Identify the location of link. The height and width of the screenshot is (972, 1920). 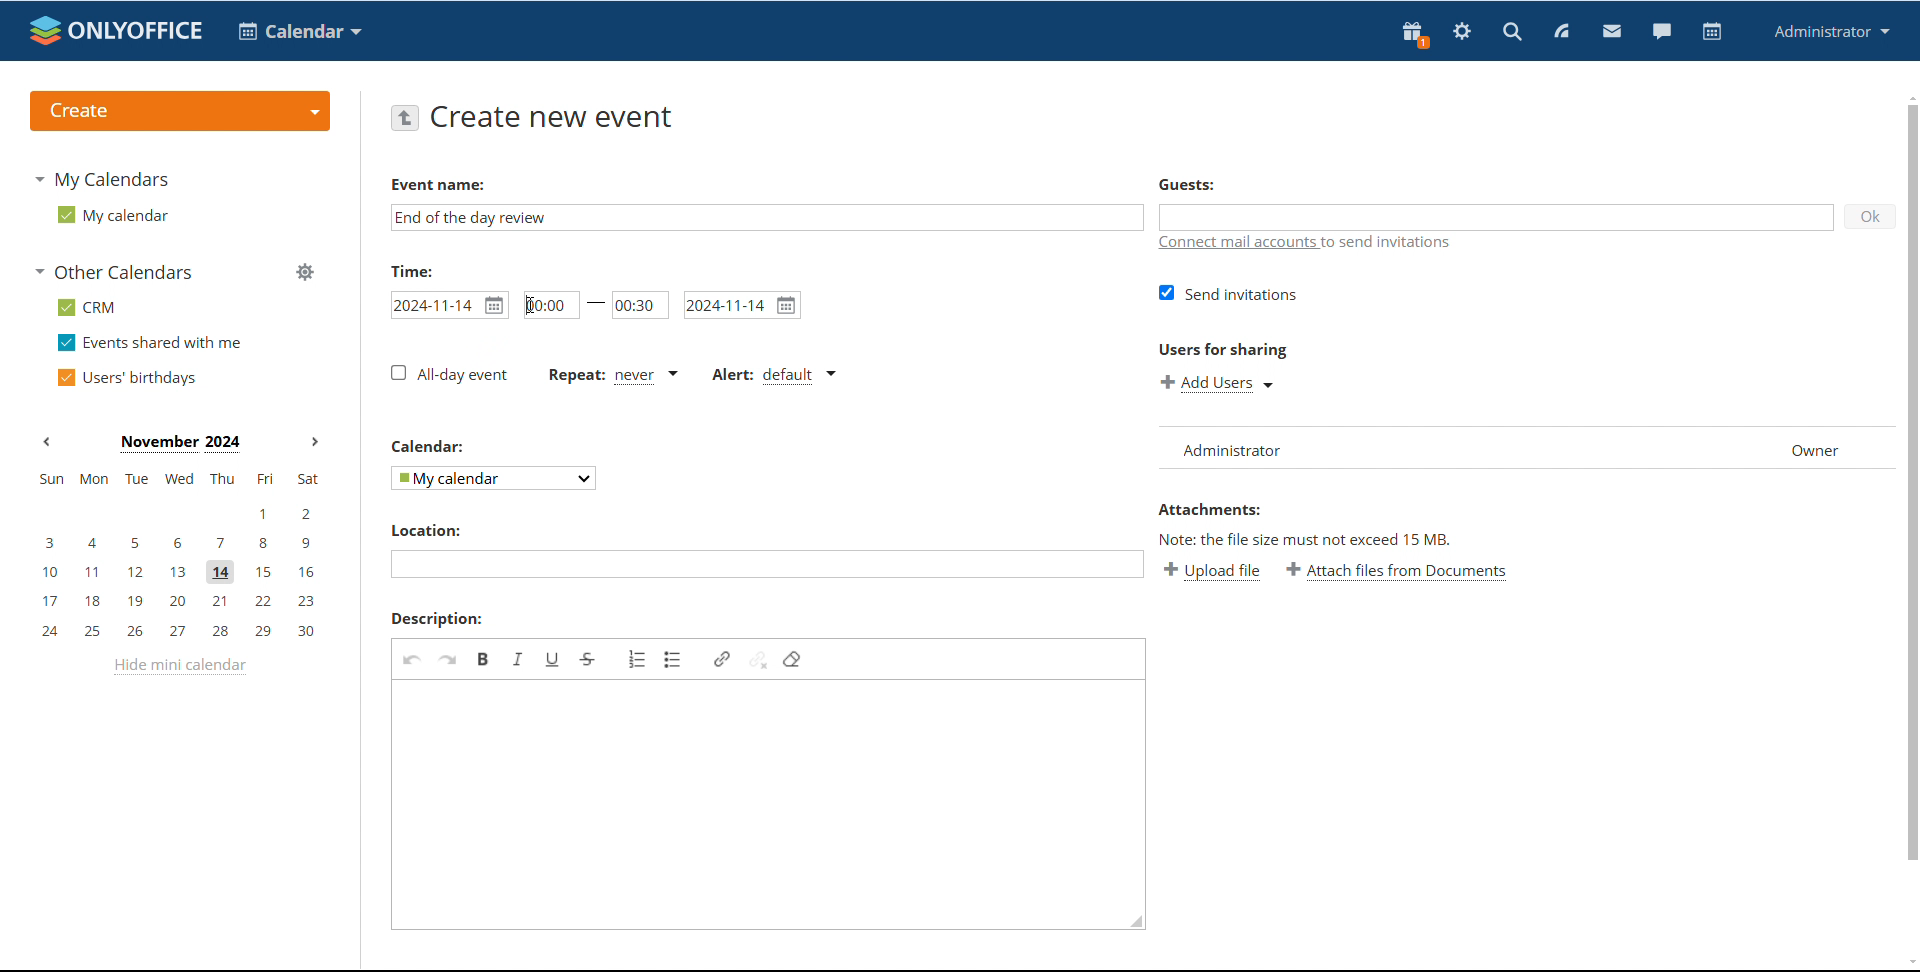
(722, 659).